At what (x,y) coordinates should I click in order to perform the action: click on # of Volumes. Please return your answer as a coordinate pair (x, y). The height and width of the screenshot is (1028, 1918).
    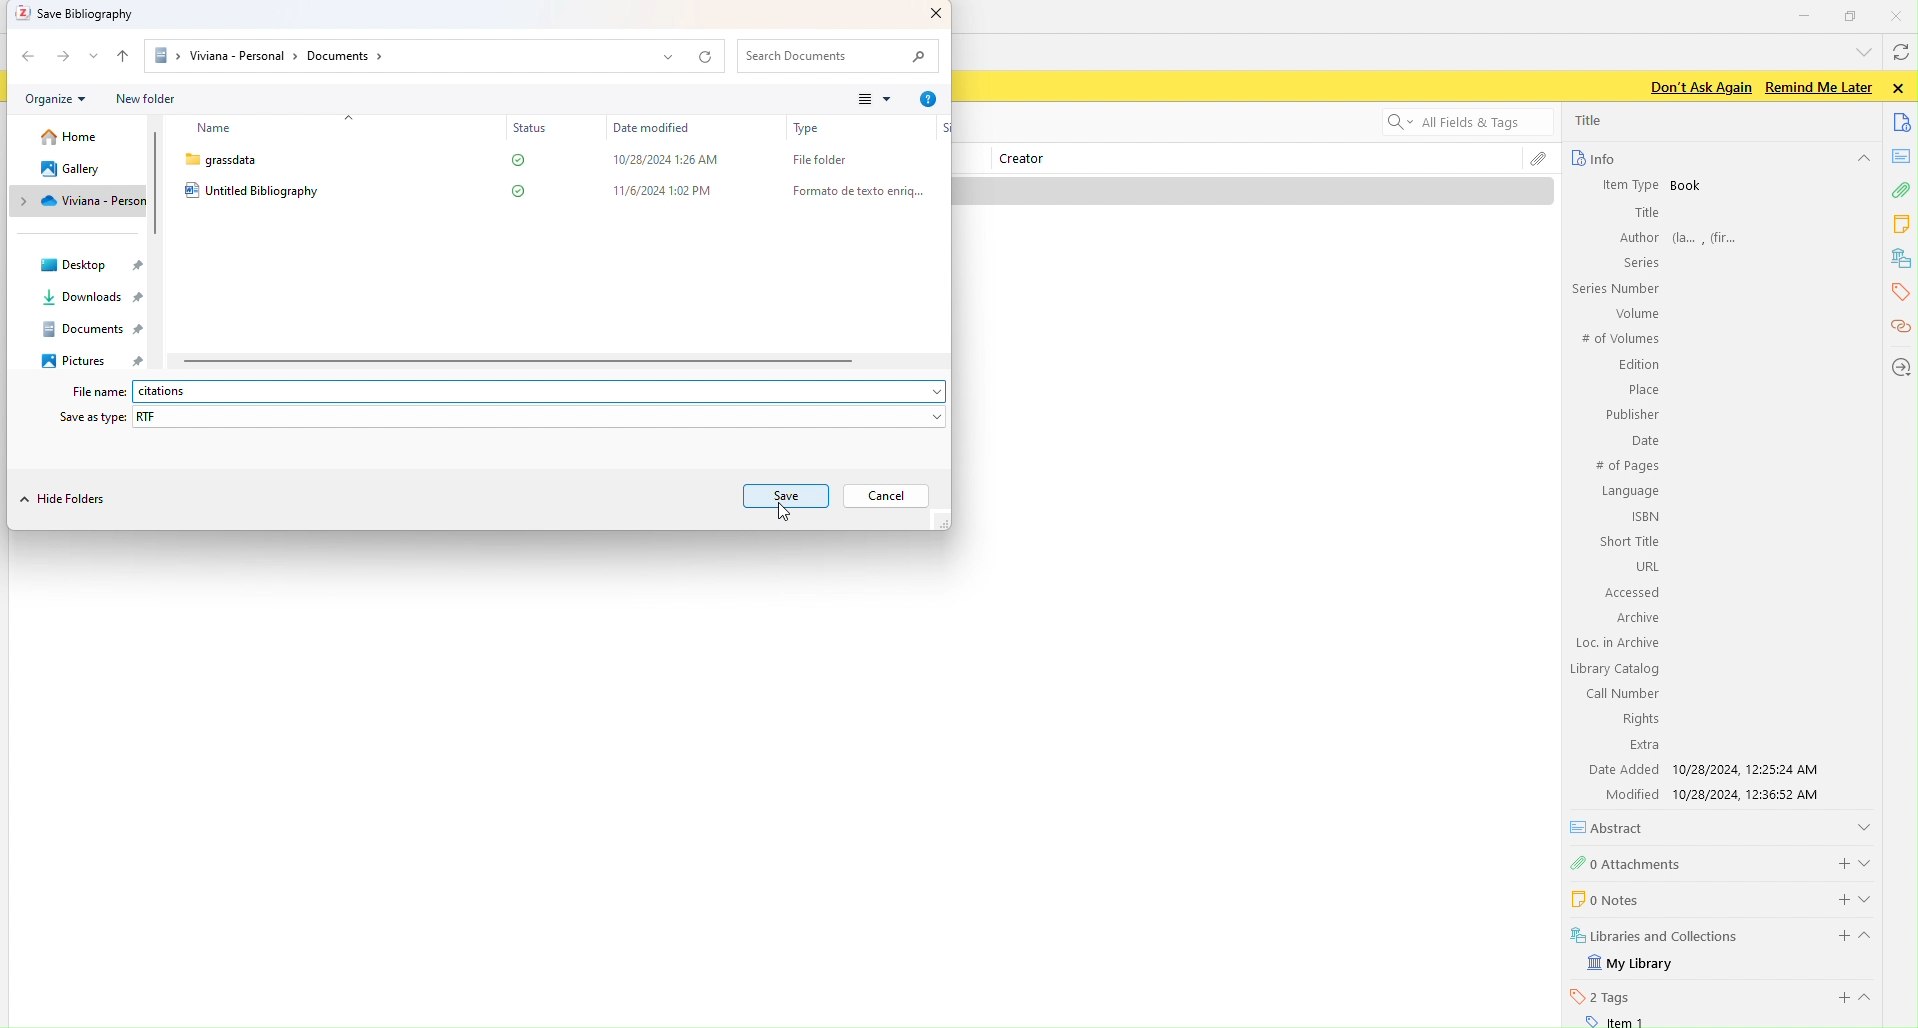
    Looking at the image, I should click on (1618, 339).